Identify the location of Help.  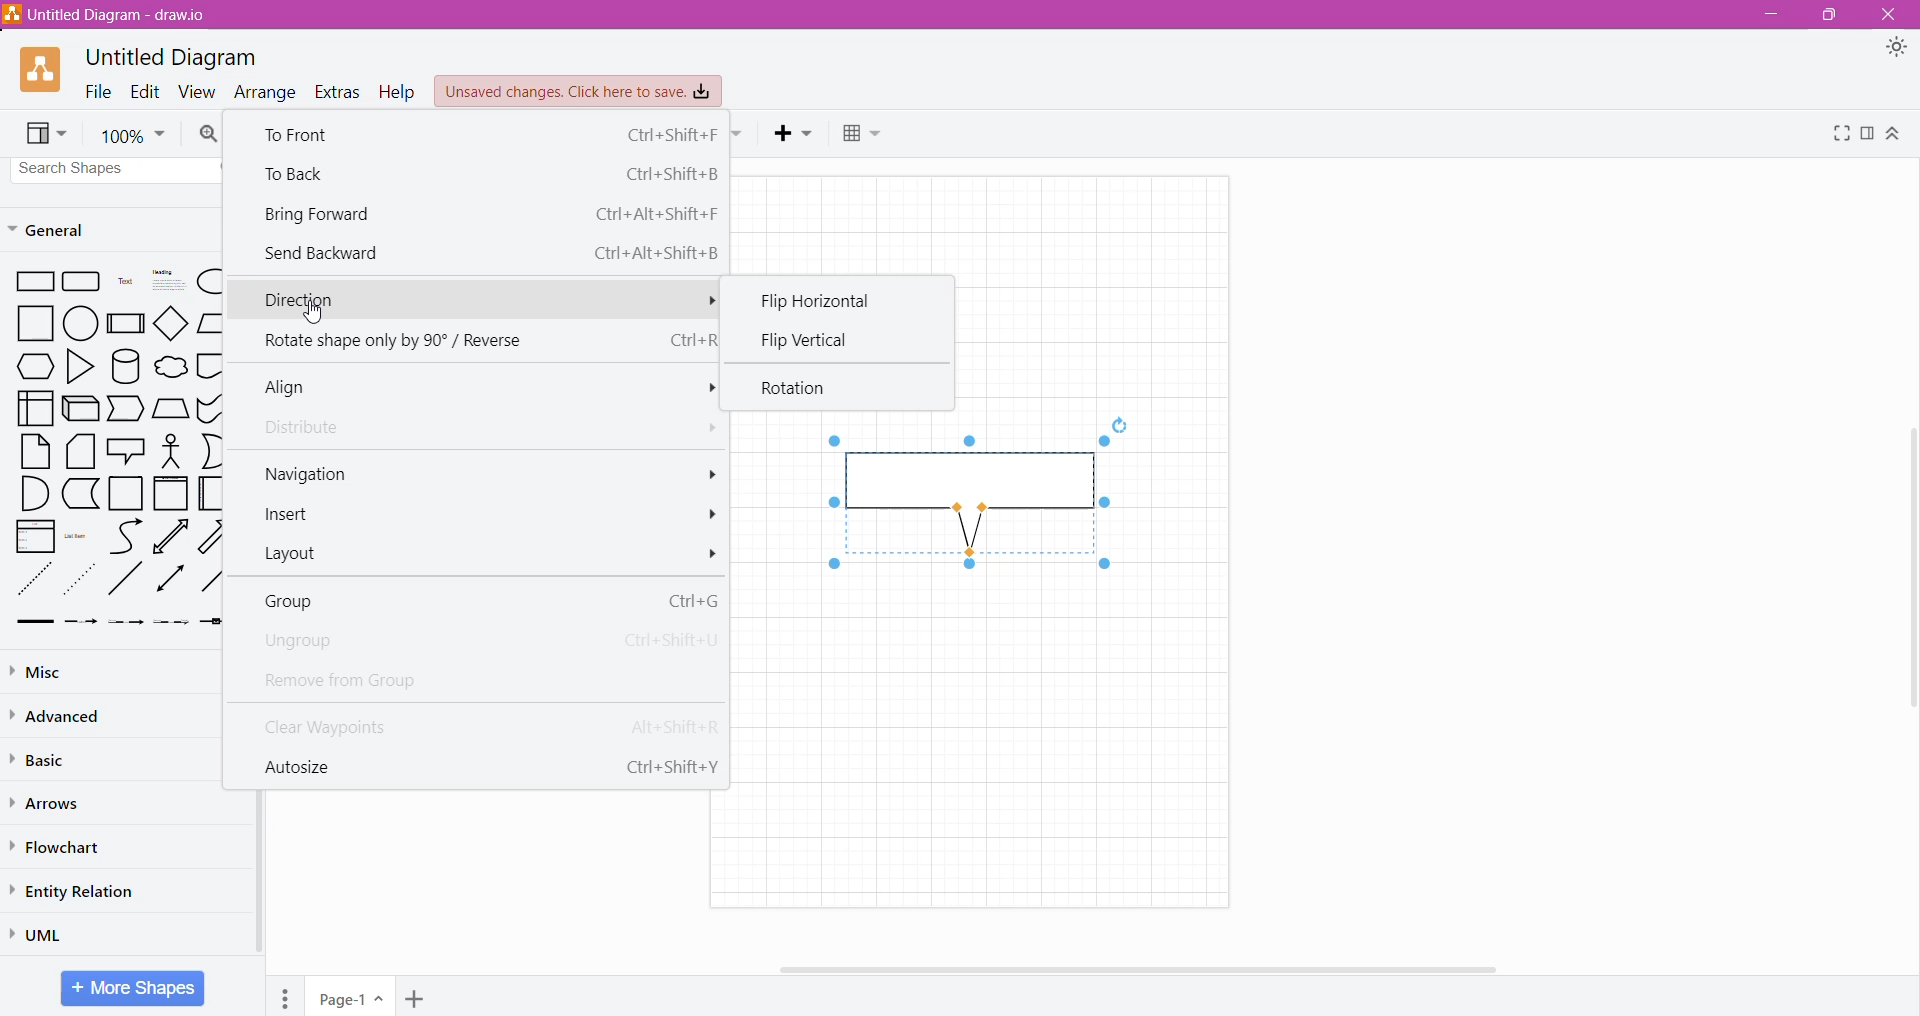
(398, 92).